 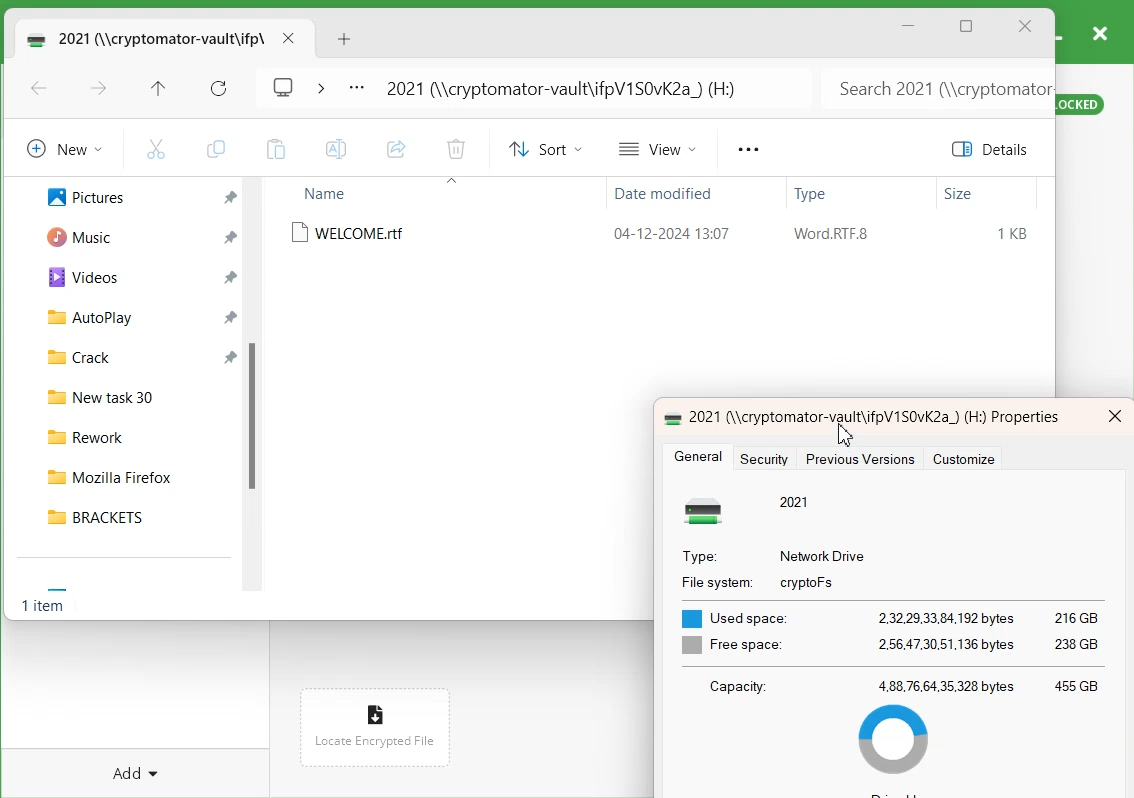 I want to click on Share, so click(x=396, y=150).